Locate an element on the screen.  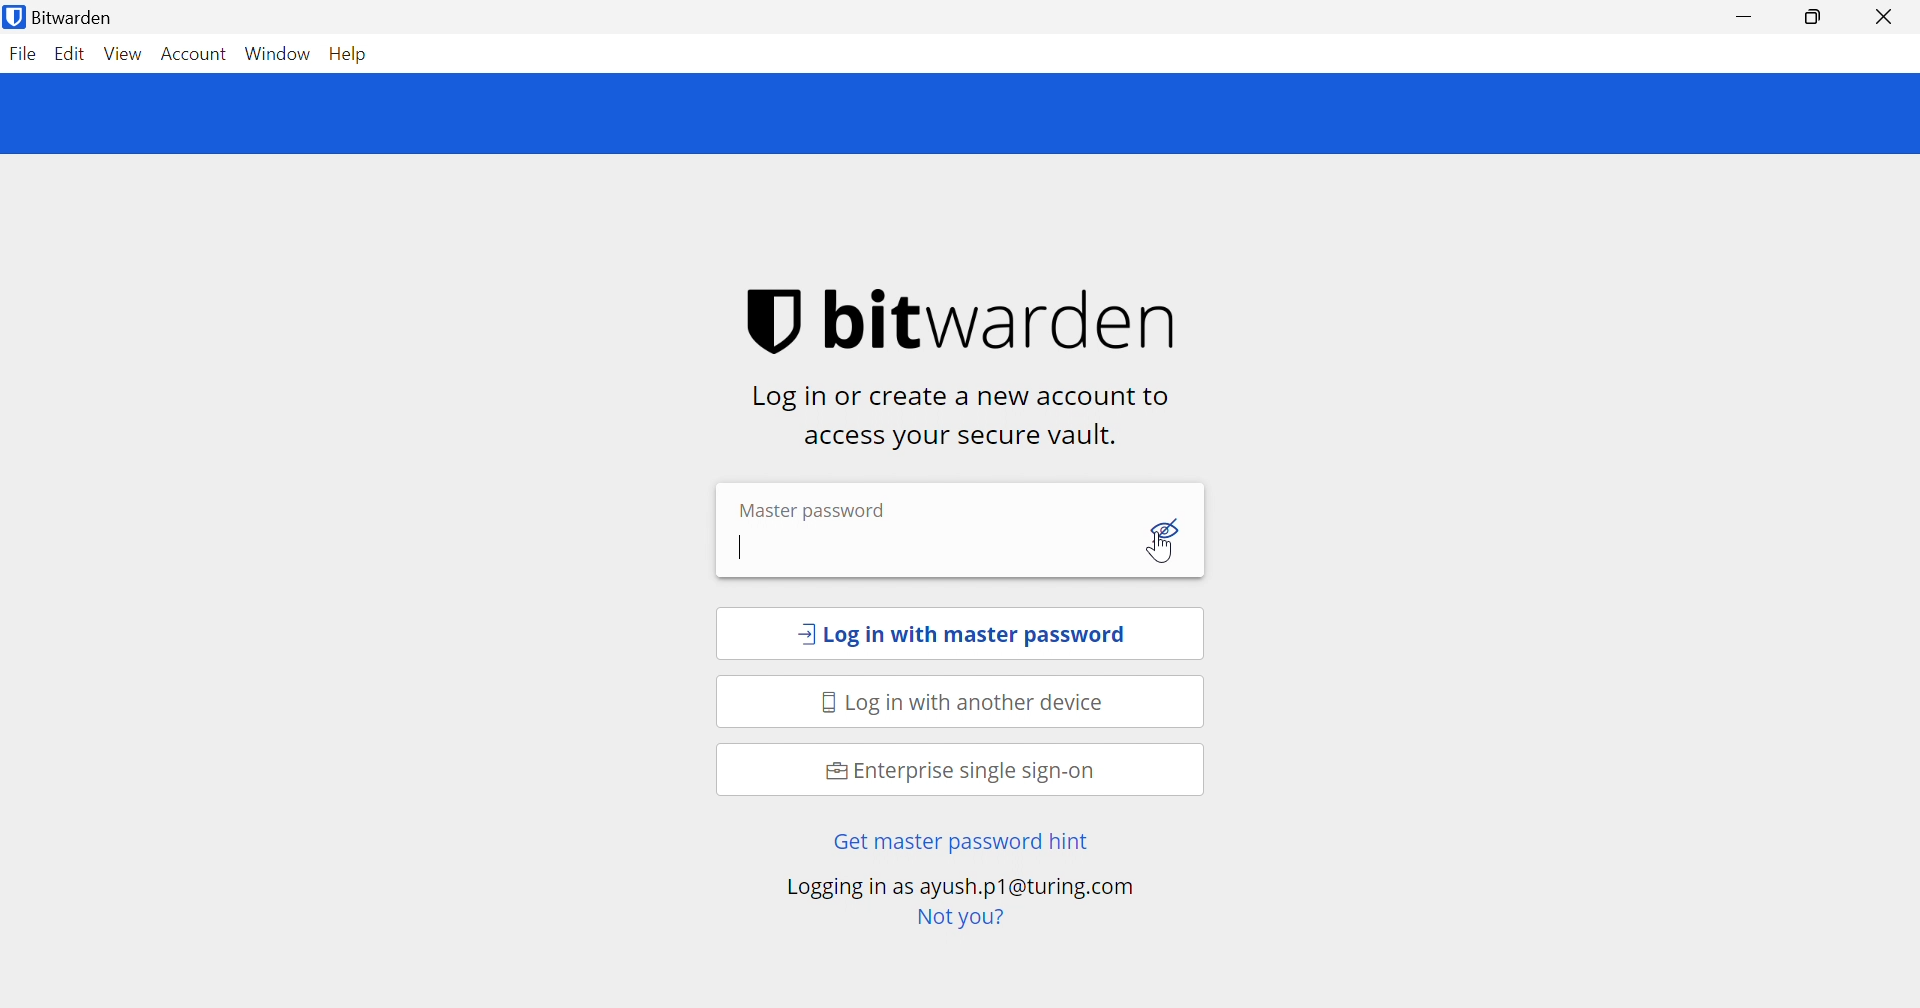
Not you? is located at coordinates (959, 917).